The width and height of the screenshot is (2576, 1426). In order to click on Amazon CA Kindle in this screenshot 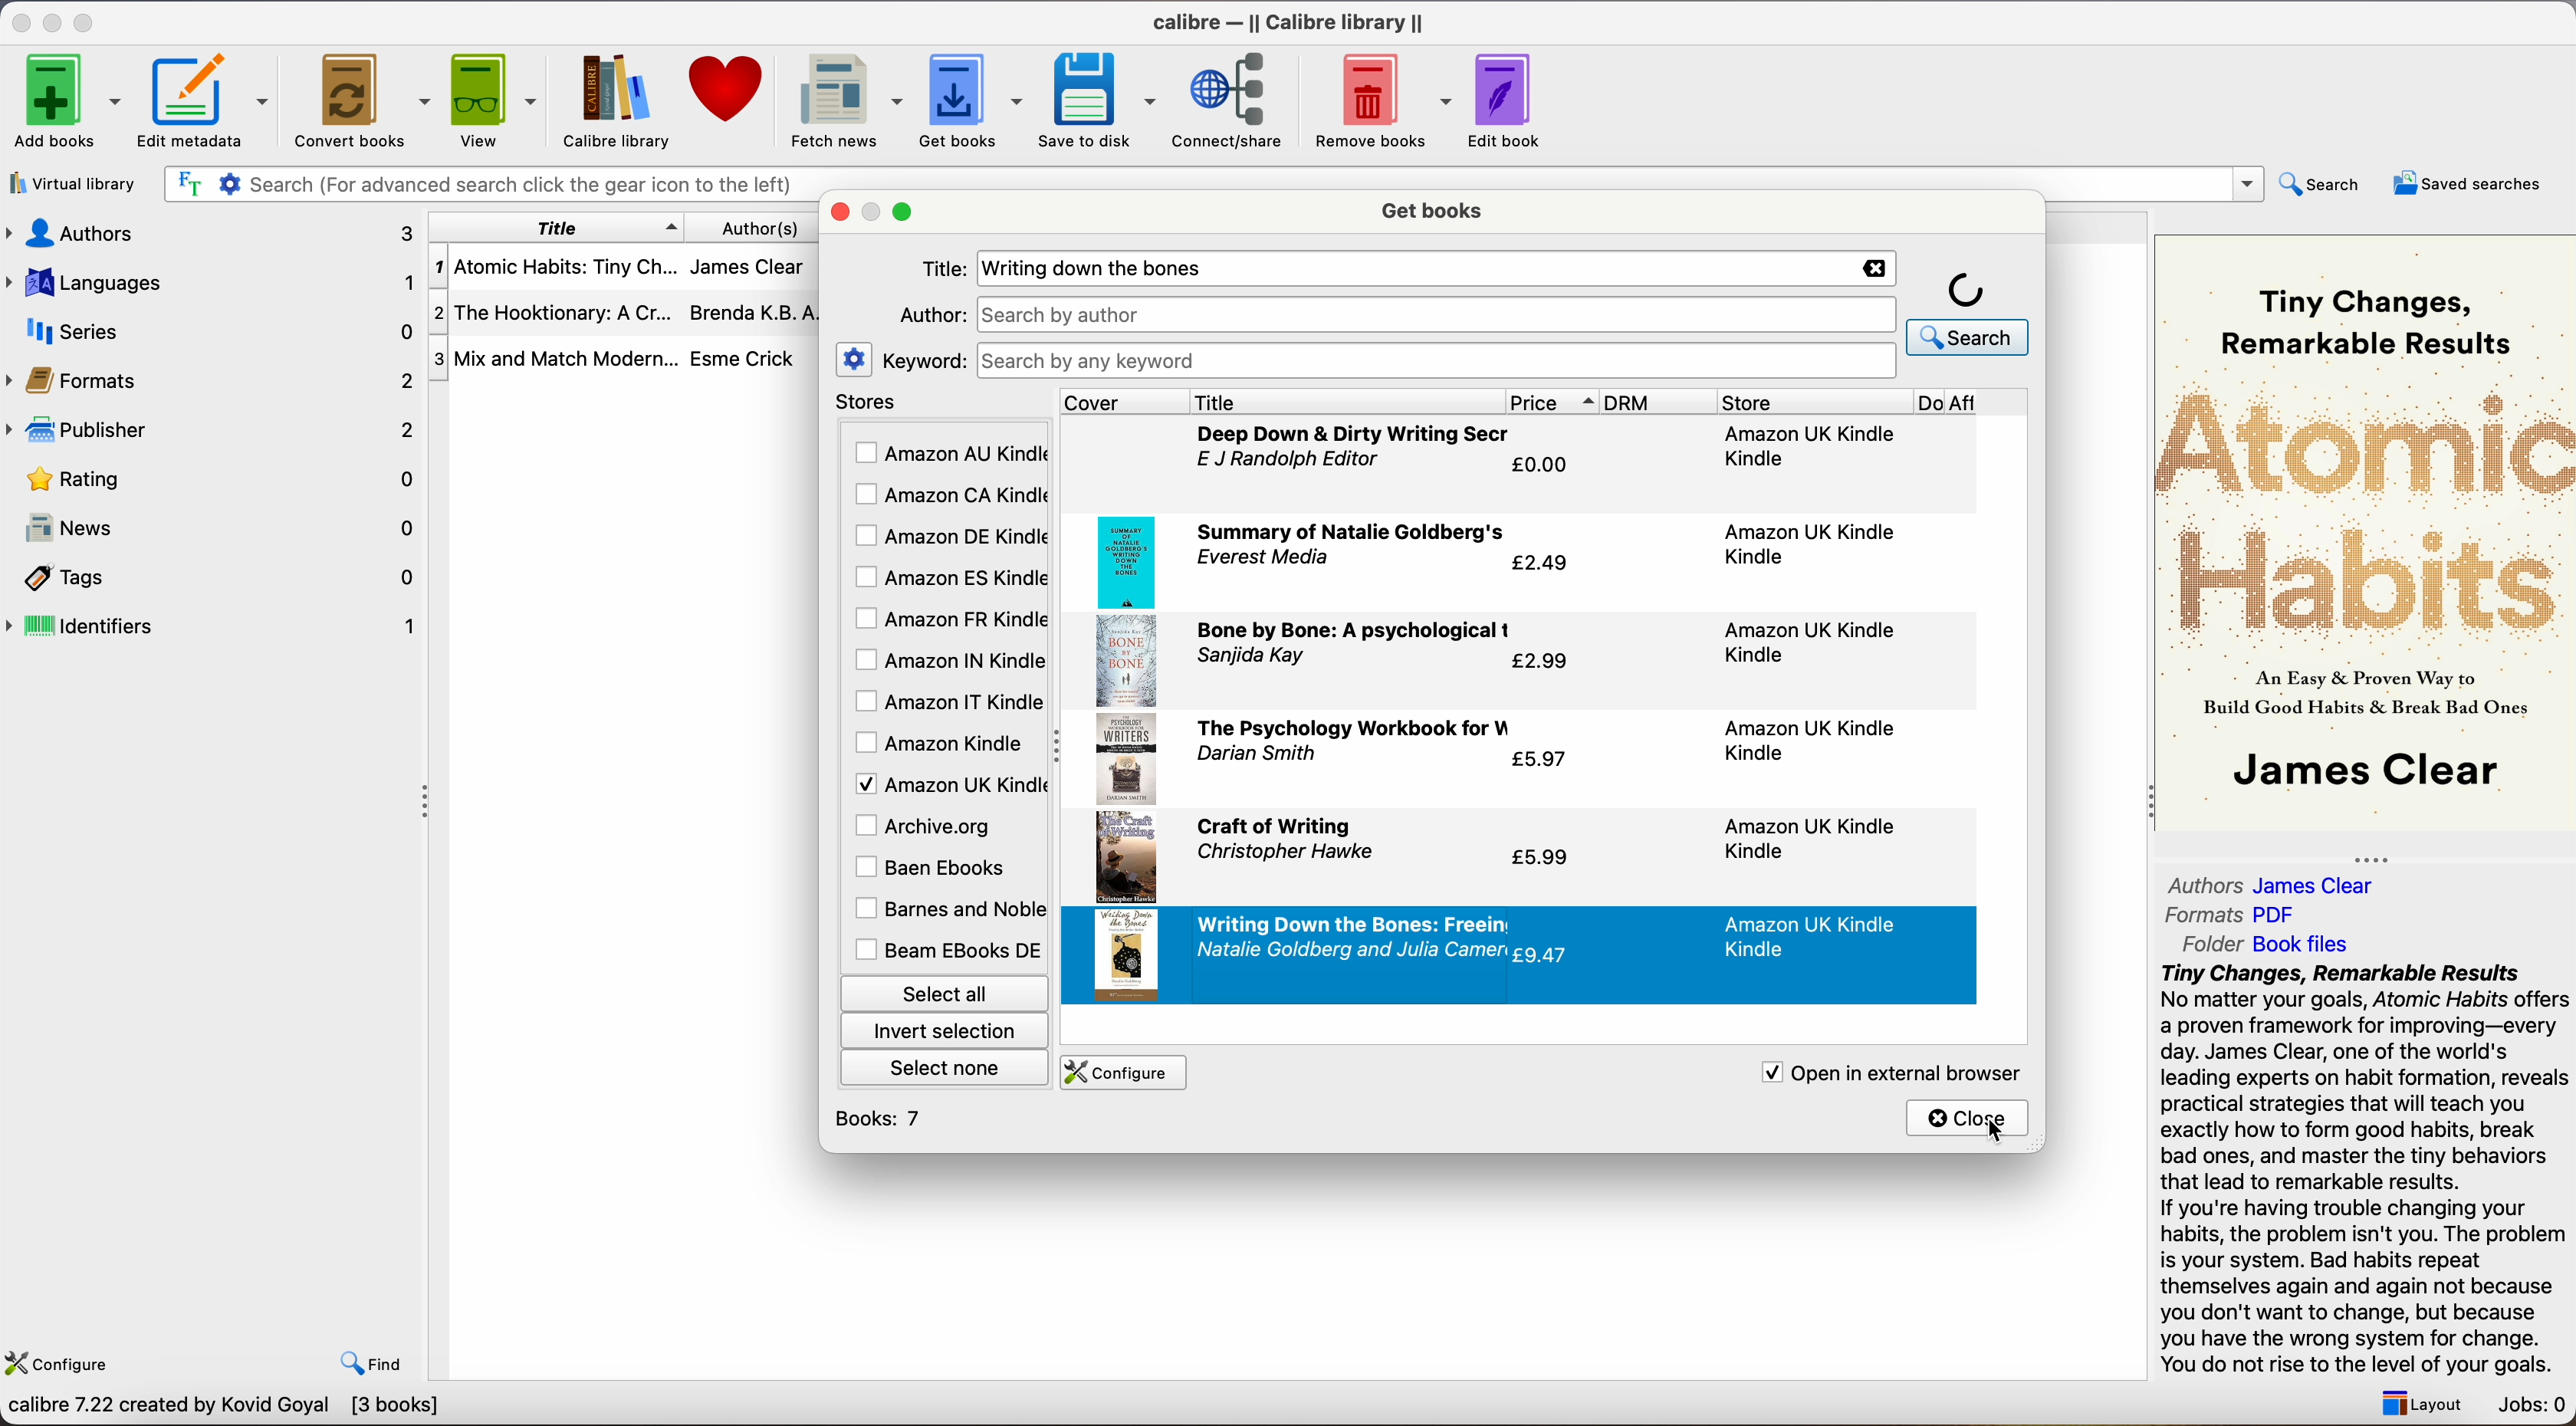, I will do `click(948, 497)`.